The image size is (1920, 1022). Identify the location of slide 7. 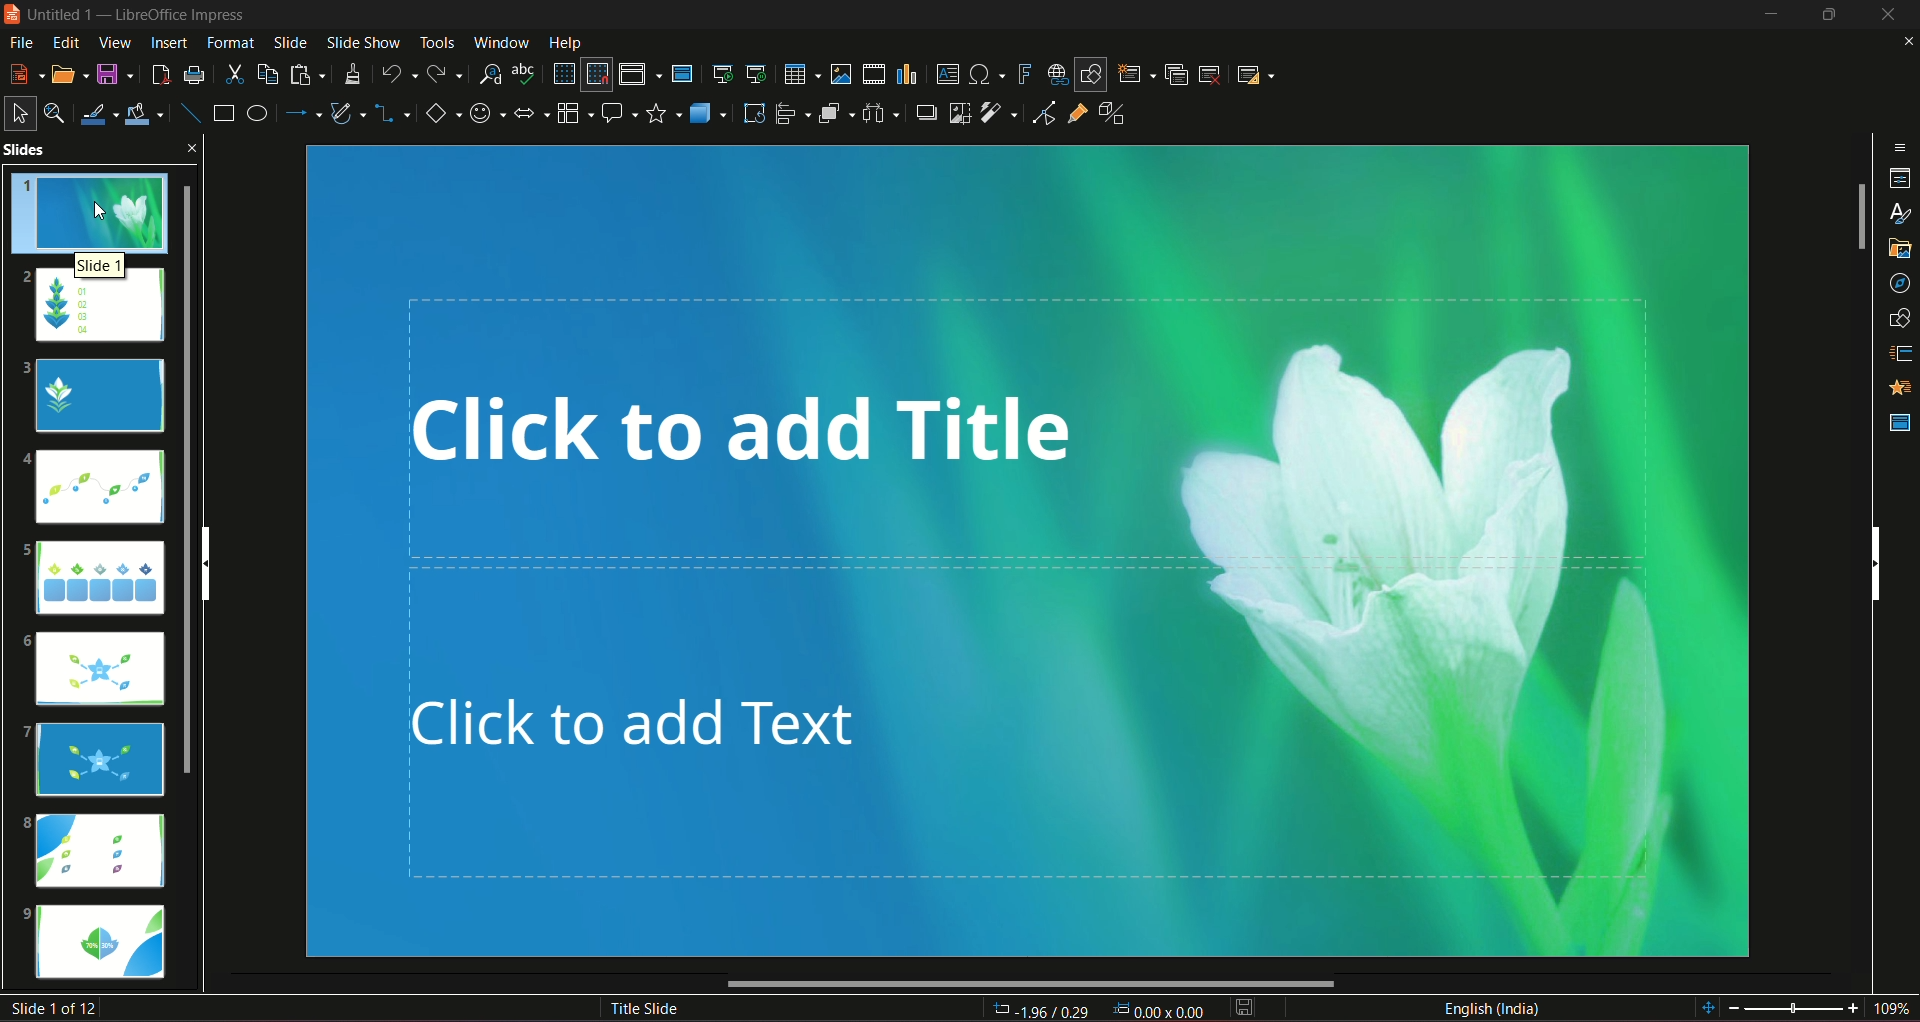
(98, 758).